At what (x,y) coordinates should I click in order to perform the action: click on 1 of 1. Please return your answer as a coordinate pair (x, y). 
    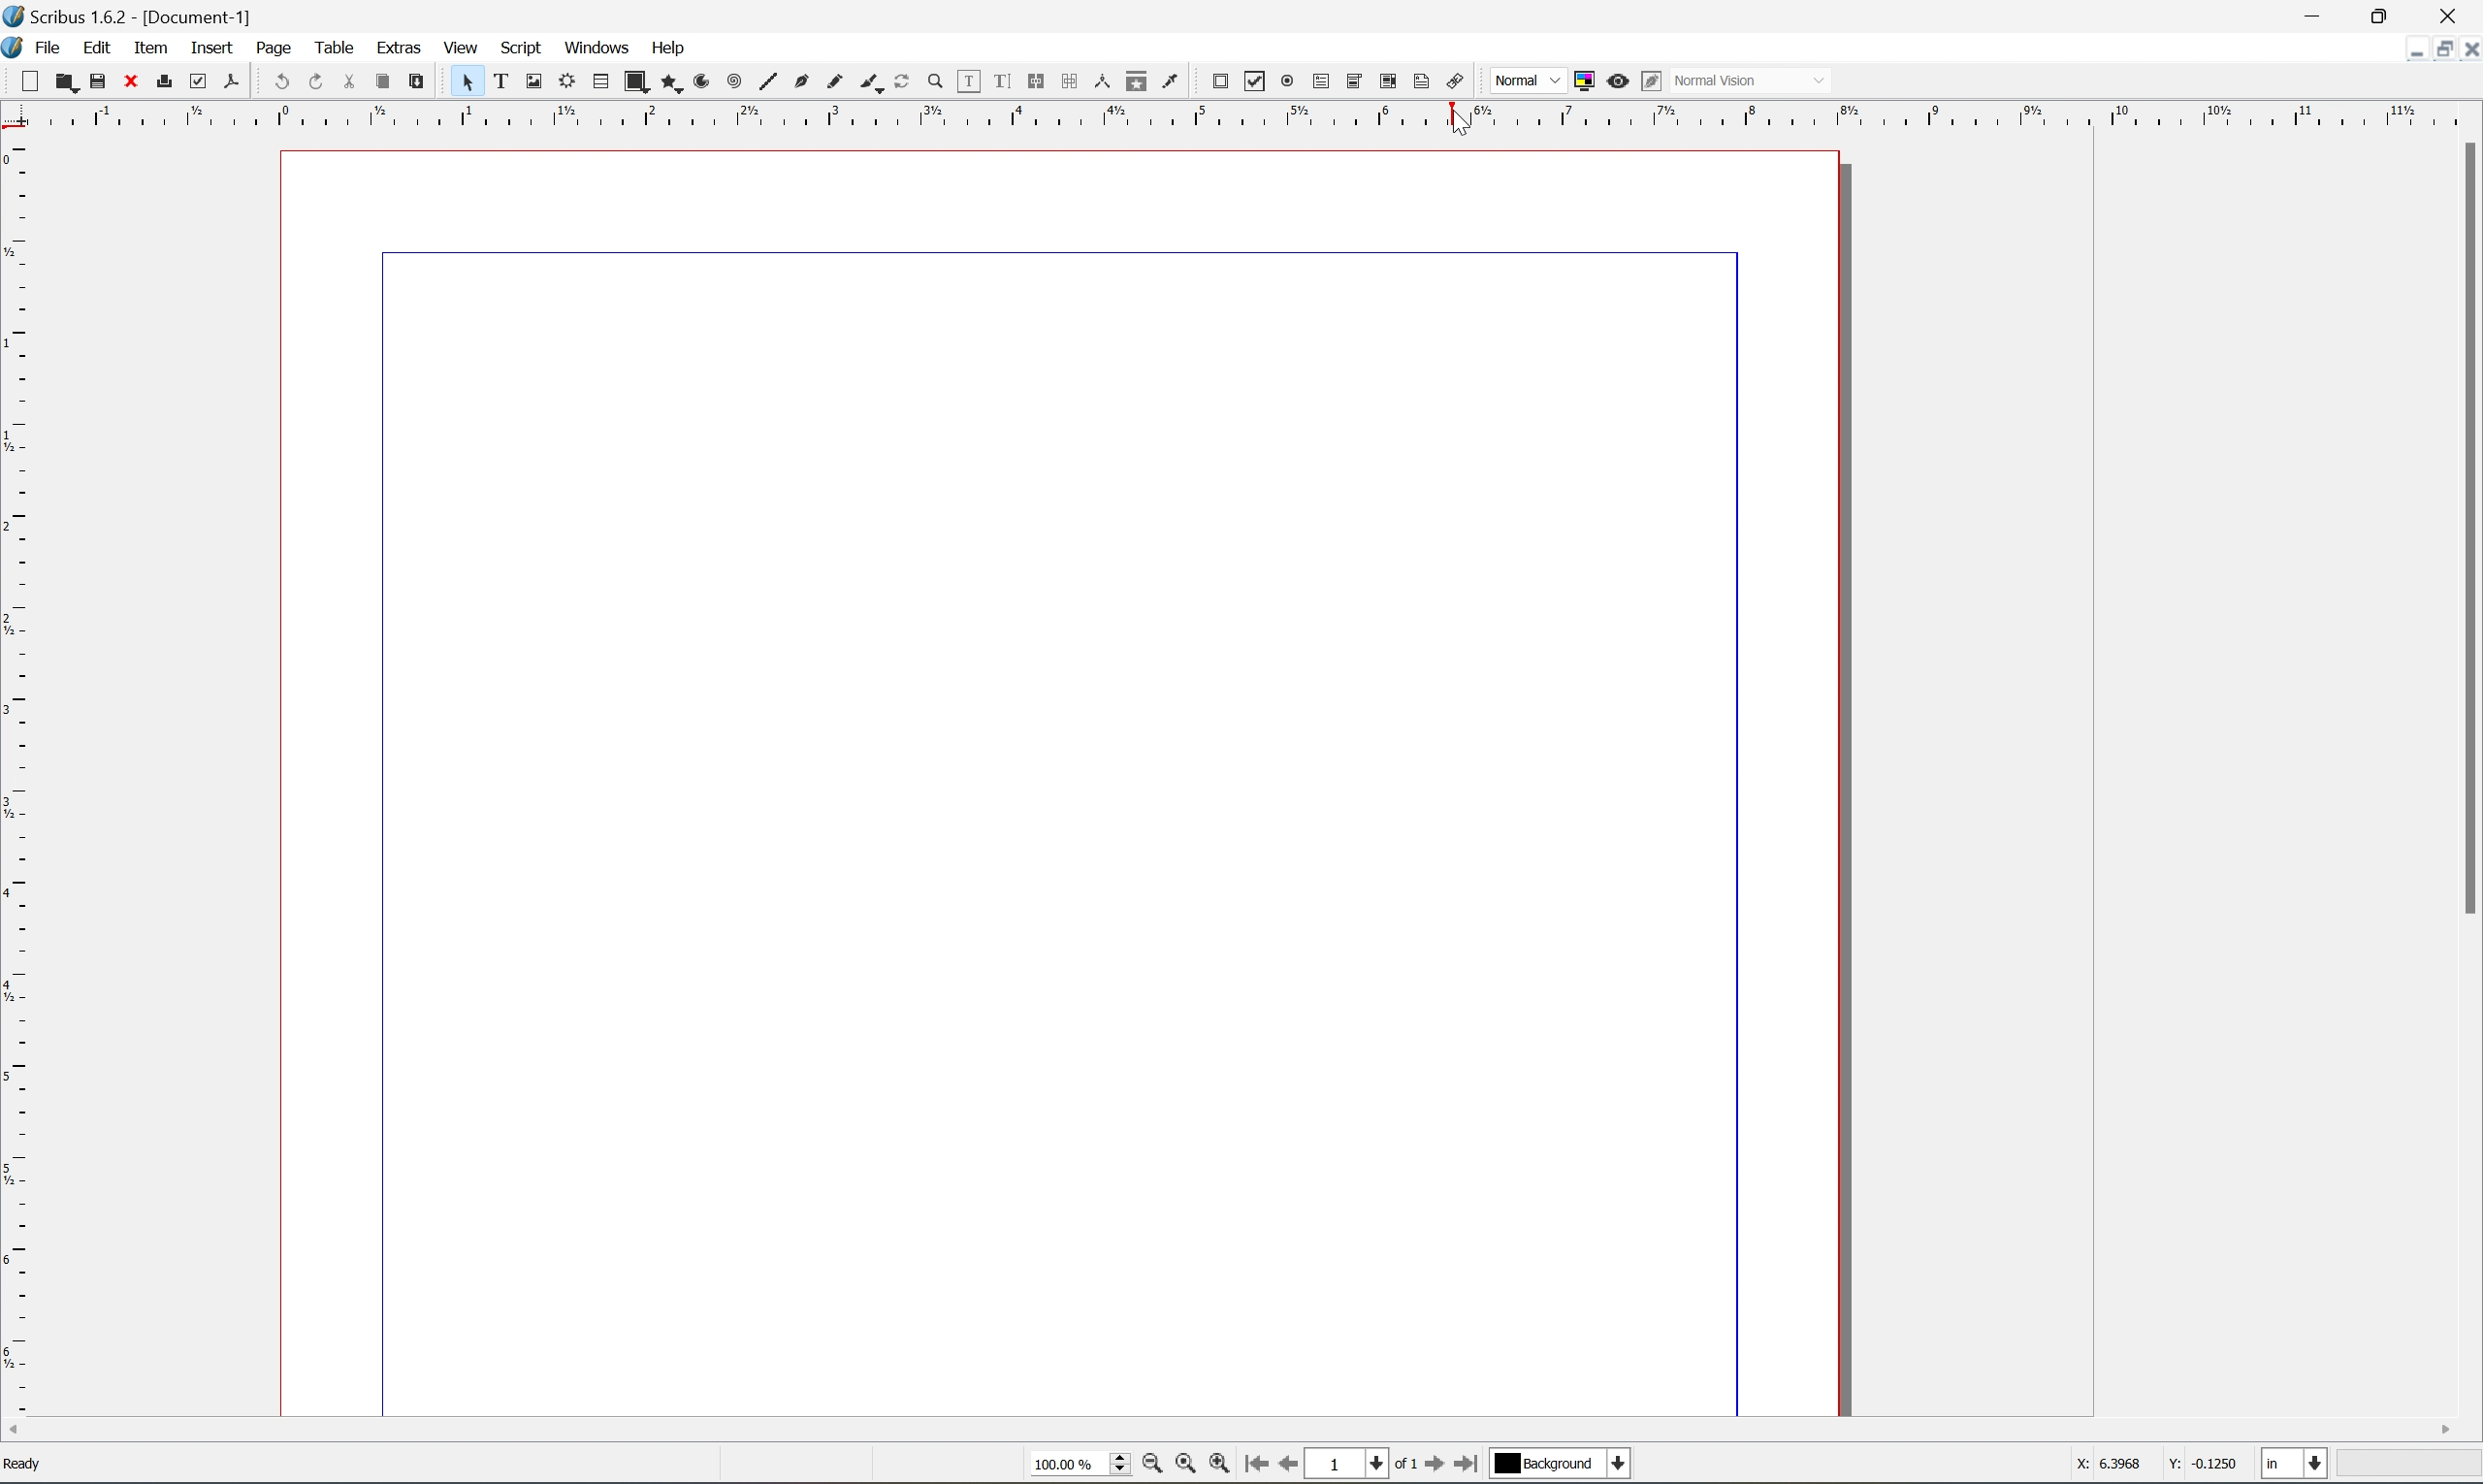
    Looking at the image, I should click on (1361, 1464).